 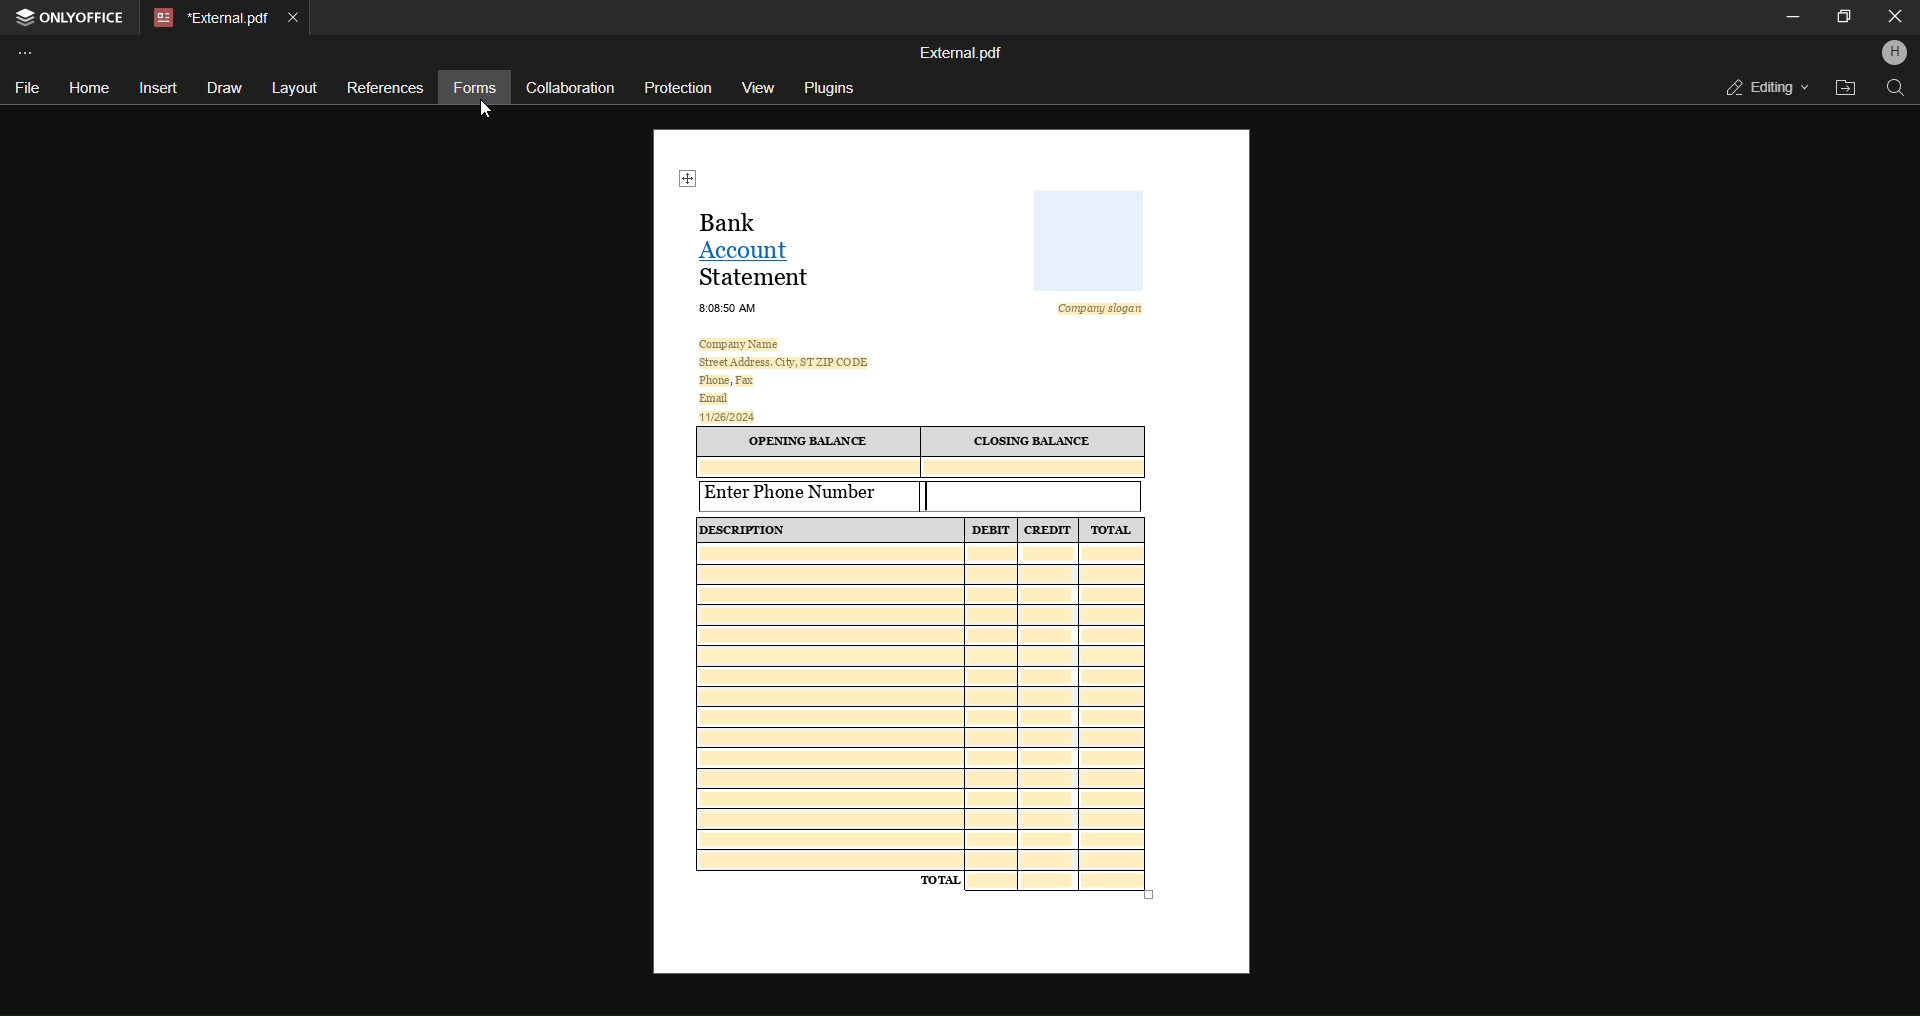 What do you see at coordinates (955, 549) in the screenshot?
I see `Sample template form of a Bank Account Statement` at bounding box center [955, 549].